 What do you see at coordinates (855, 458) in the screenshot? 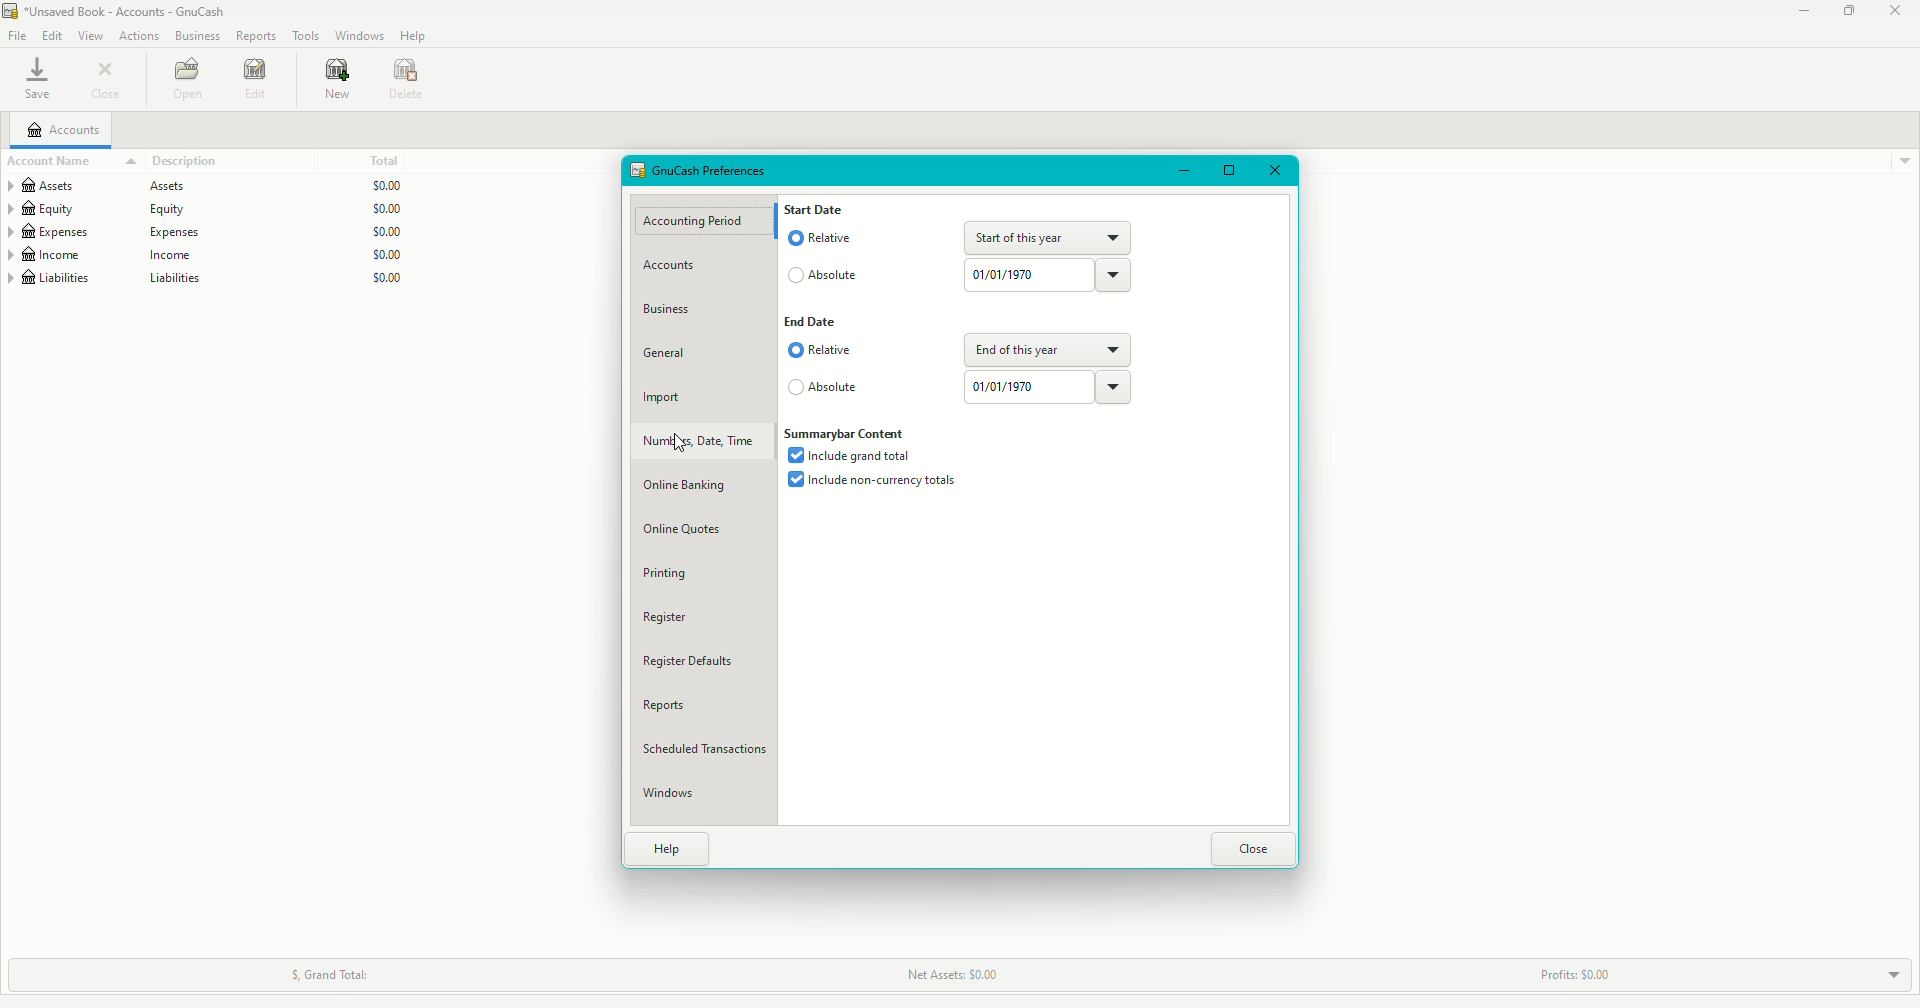
I see `Include grand total` at bounding box center [855, 458].